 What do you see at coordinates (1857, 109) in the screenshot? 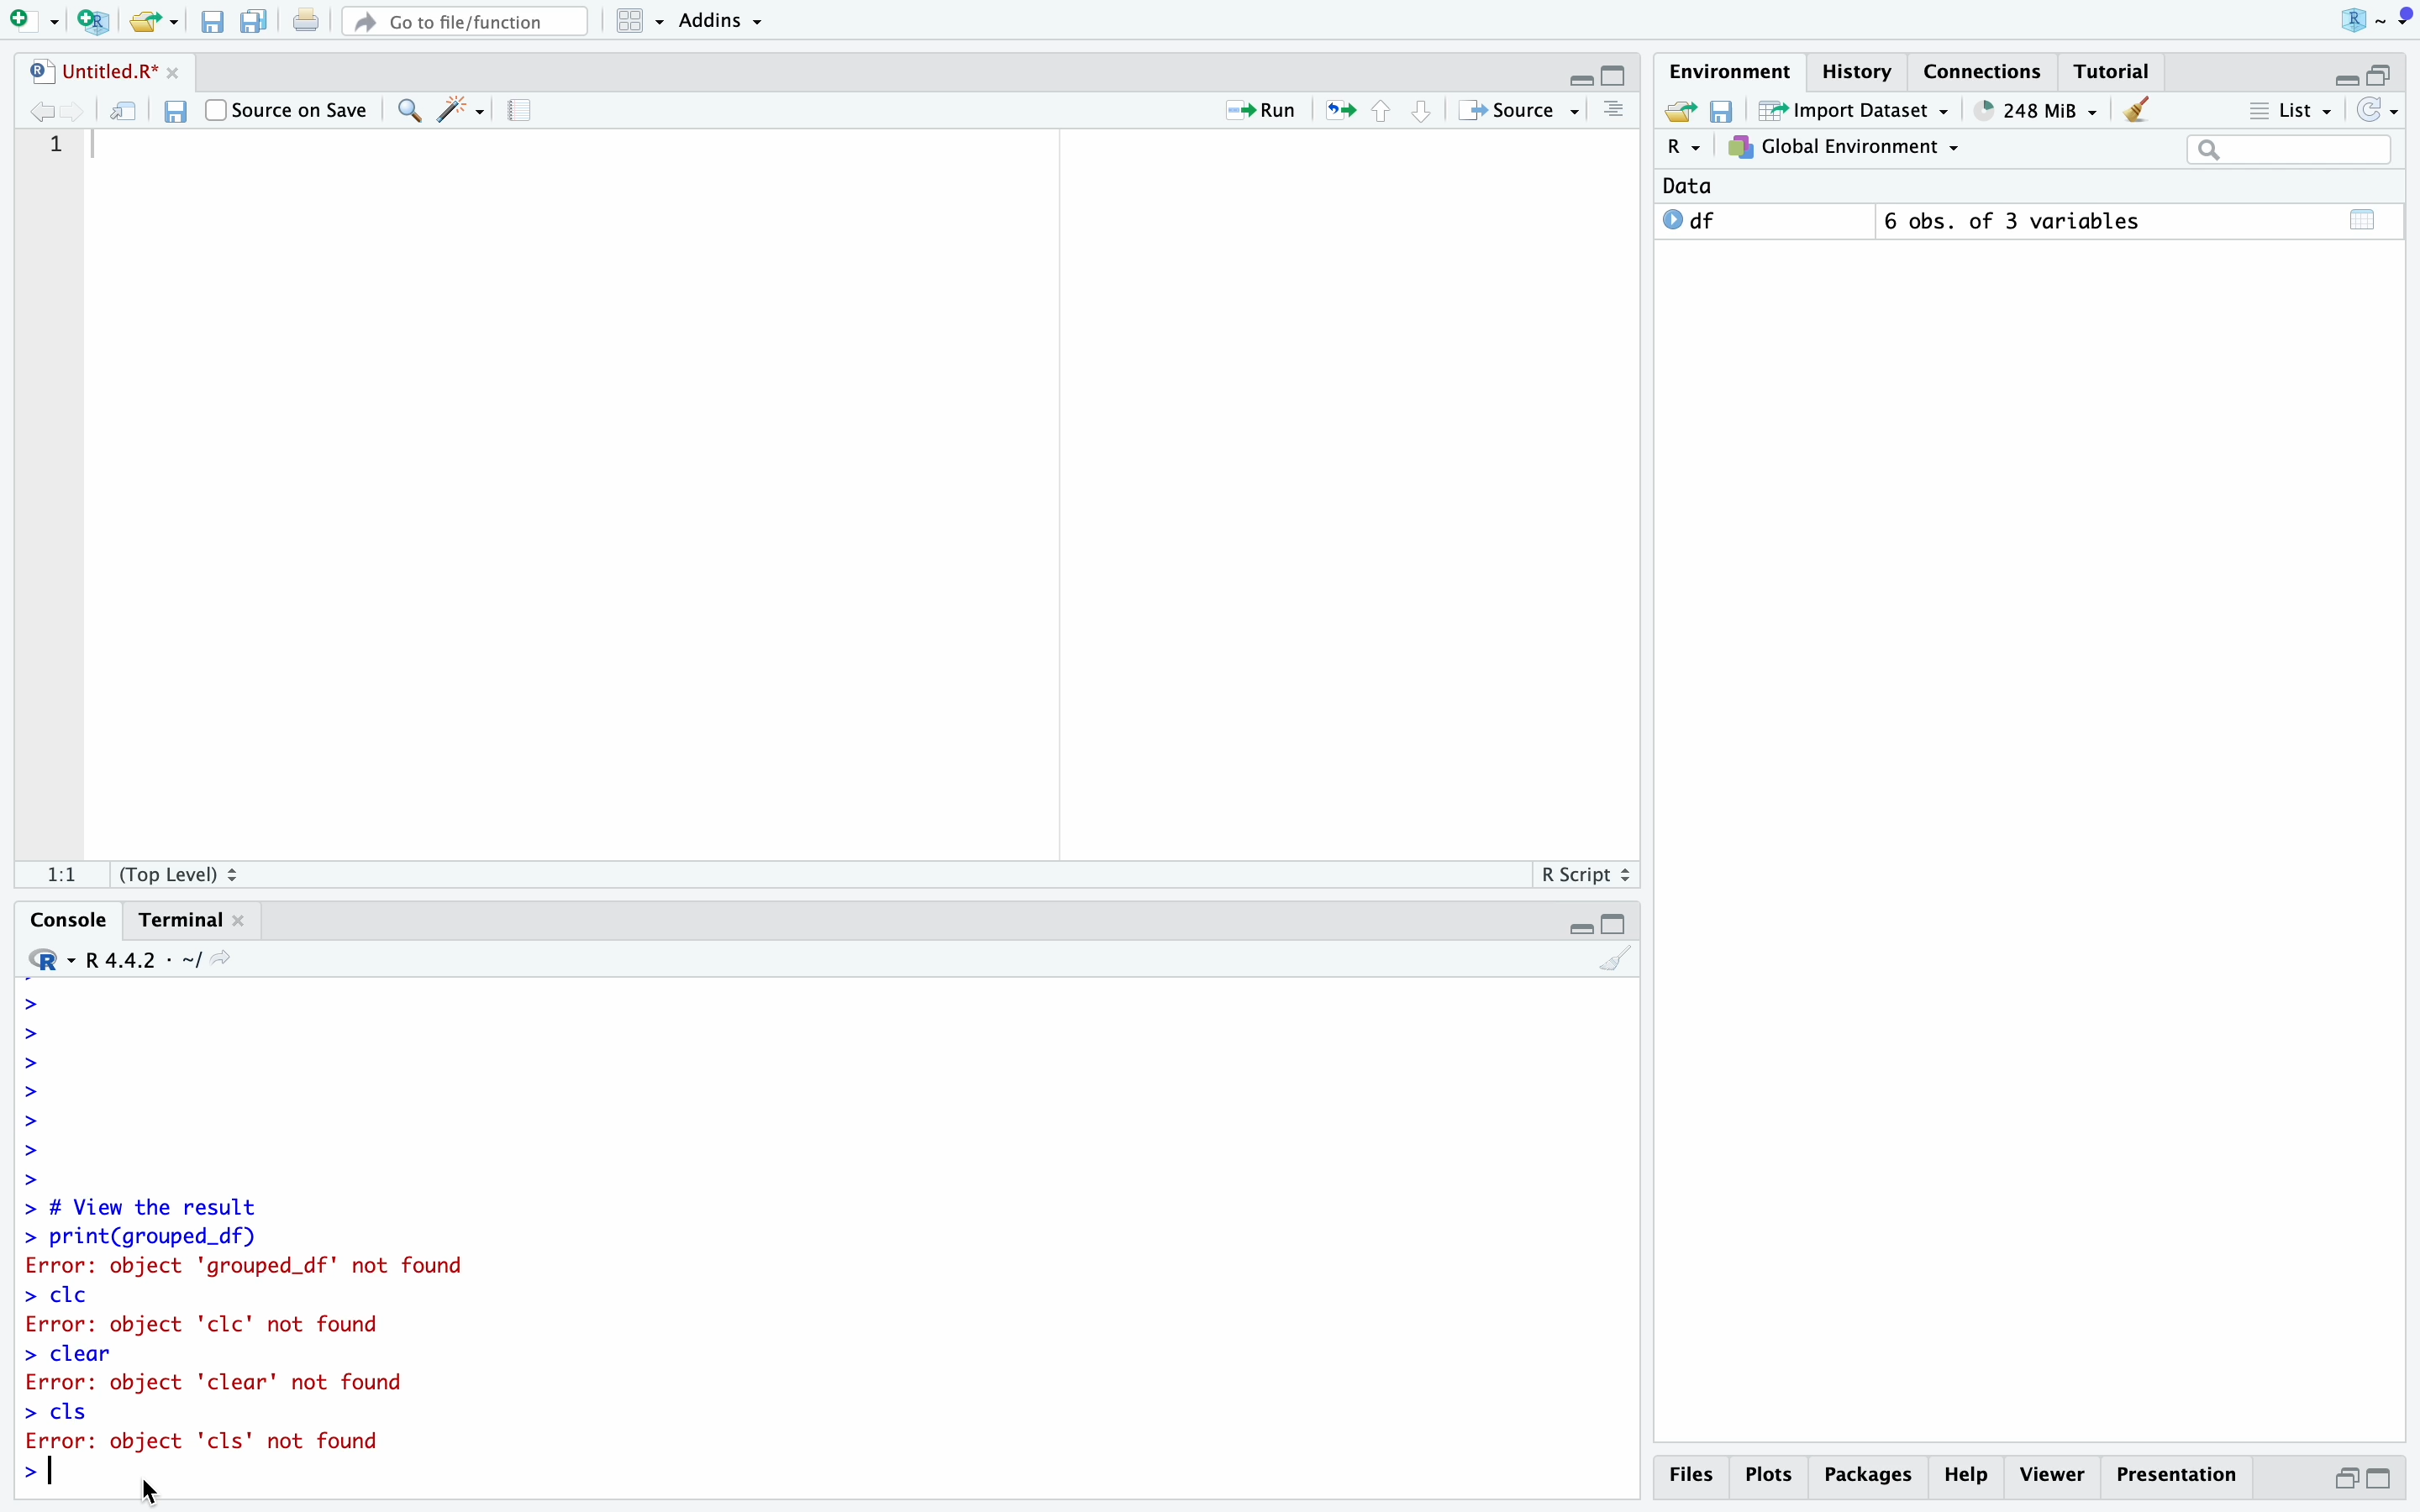
I see `Import Dataset` at bounding box center [1857, 109].